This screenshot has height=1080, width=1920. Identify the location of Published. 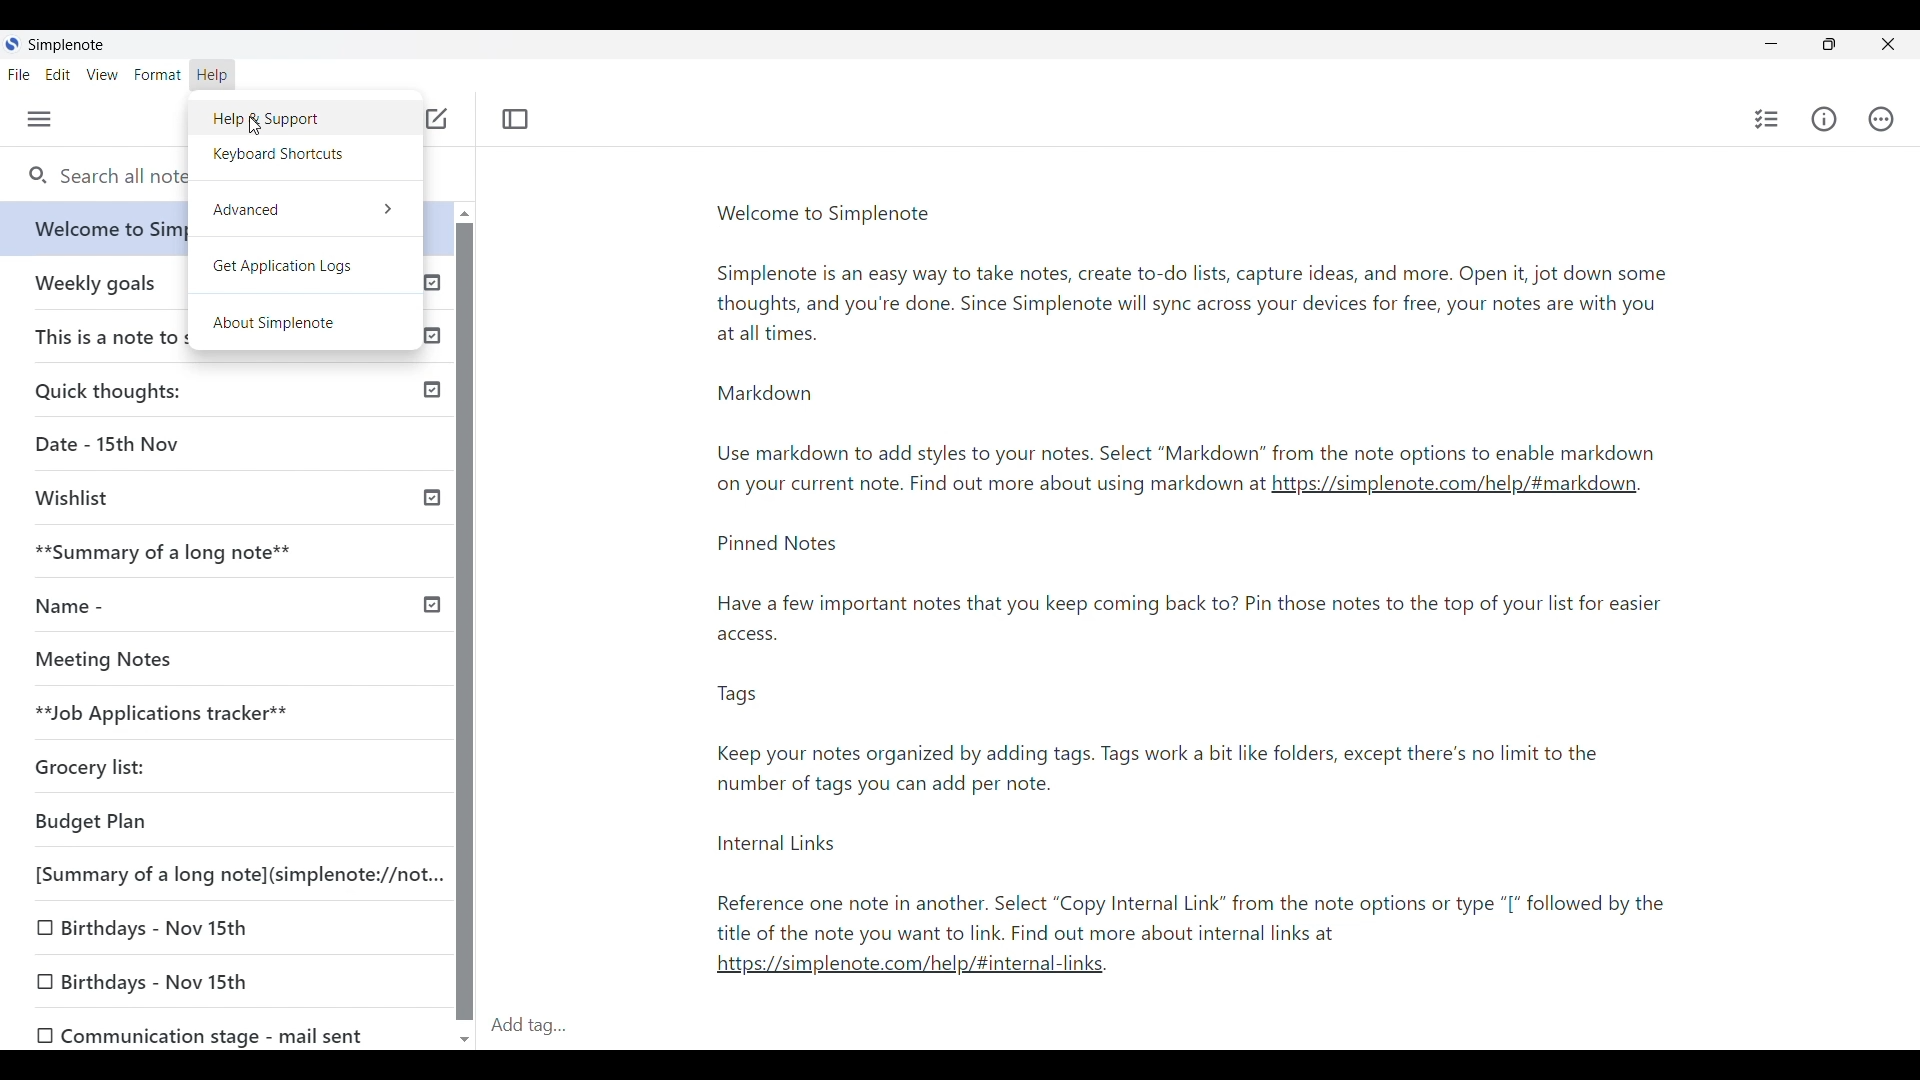
(436, 281).